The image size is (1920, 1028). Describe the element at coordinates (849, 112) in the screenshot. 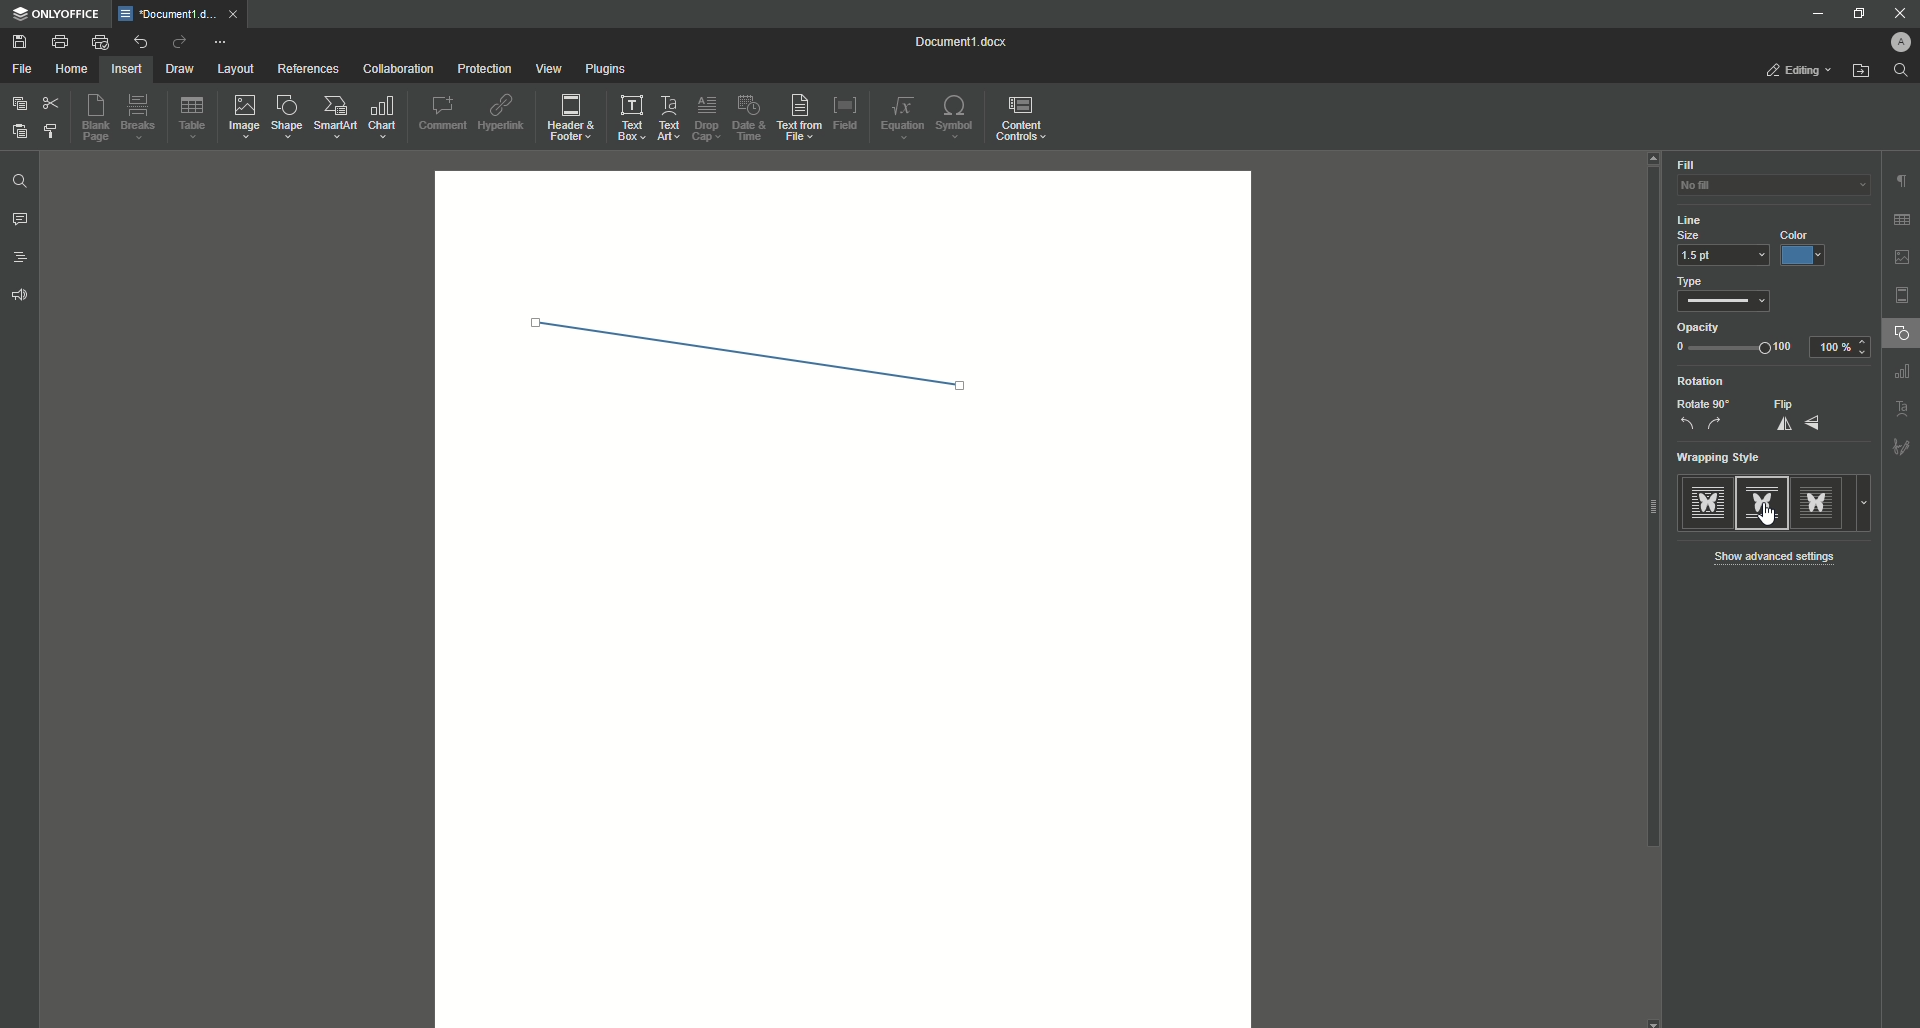

I see `Field` at that location.